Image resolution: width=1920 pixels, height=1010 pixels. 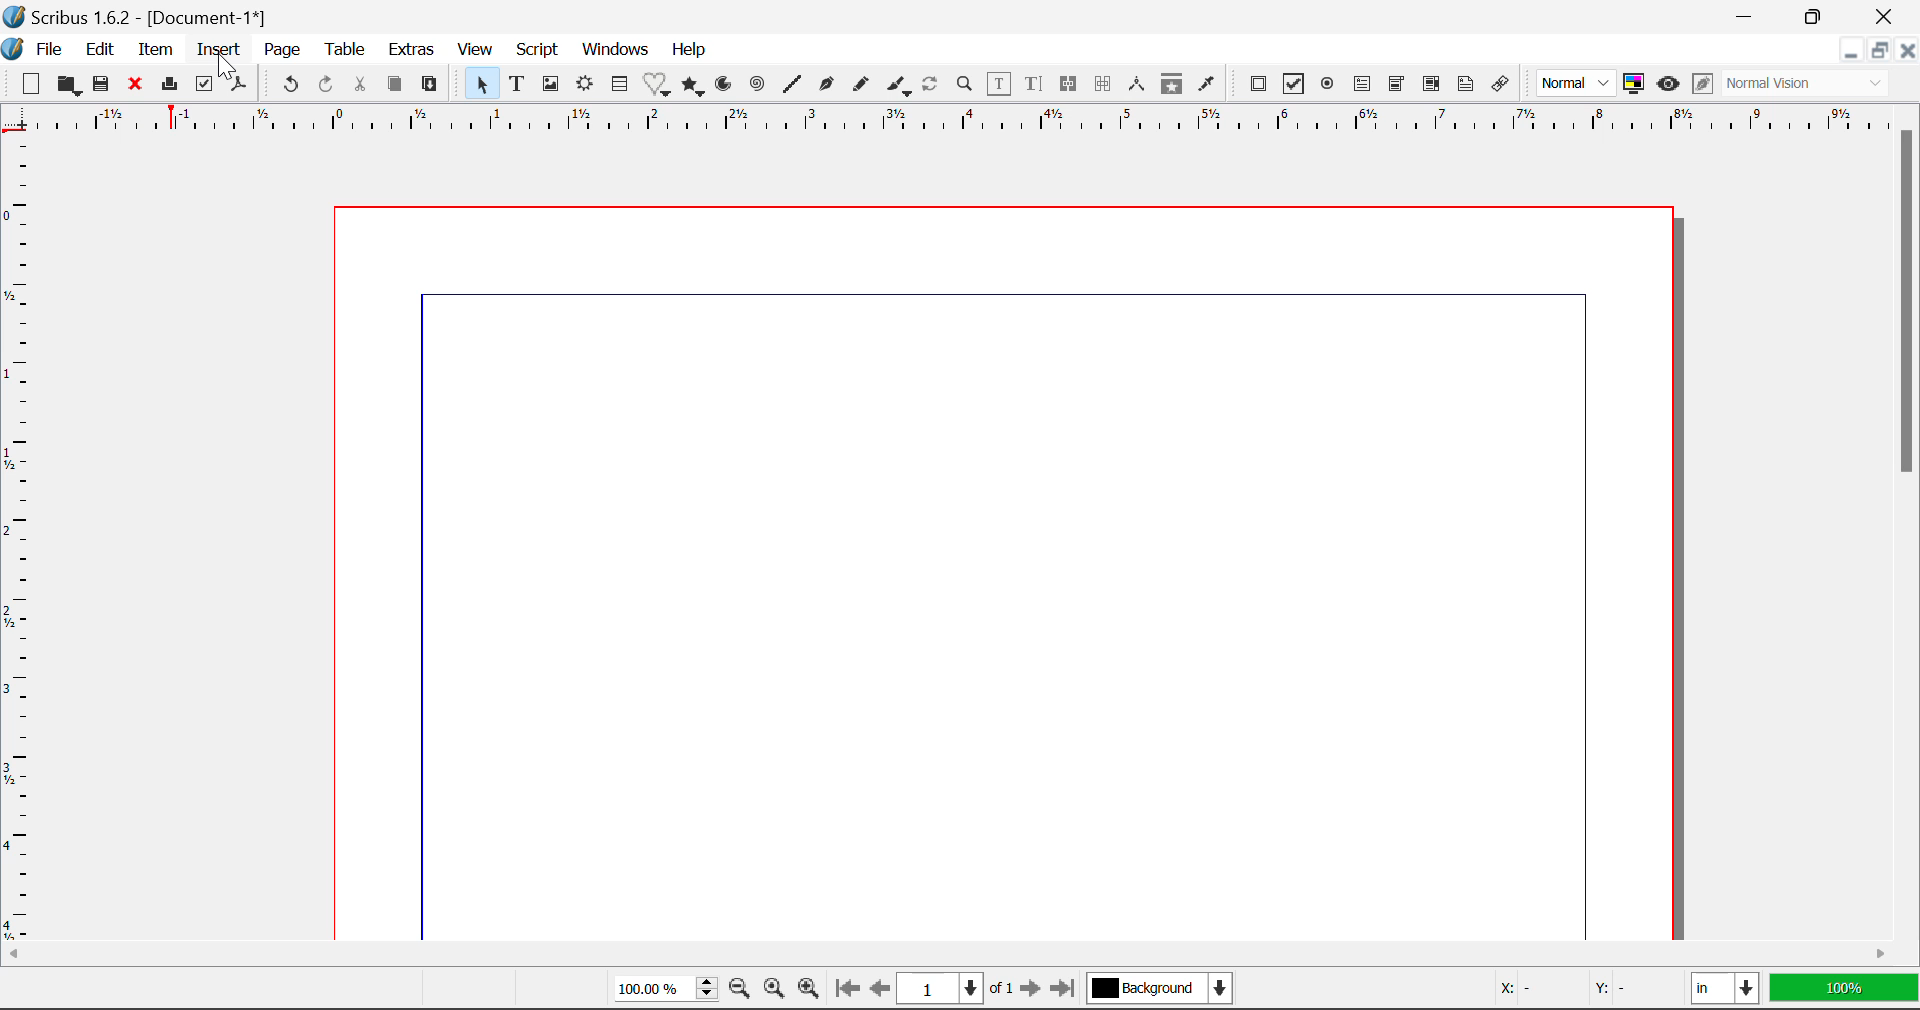 I want to click on Link Text Frames, so click(x=1072, y=83).